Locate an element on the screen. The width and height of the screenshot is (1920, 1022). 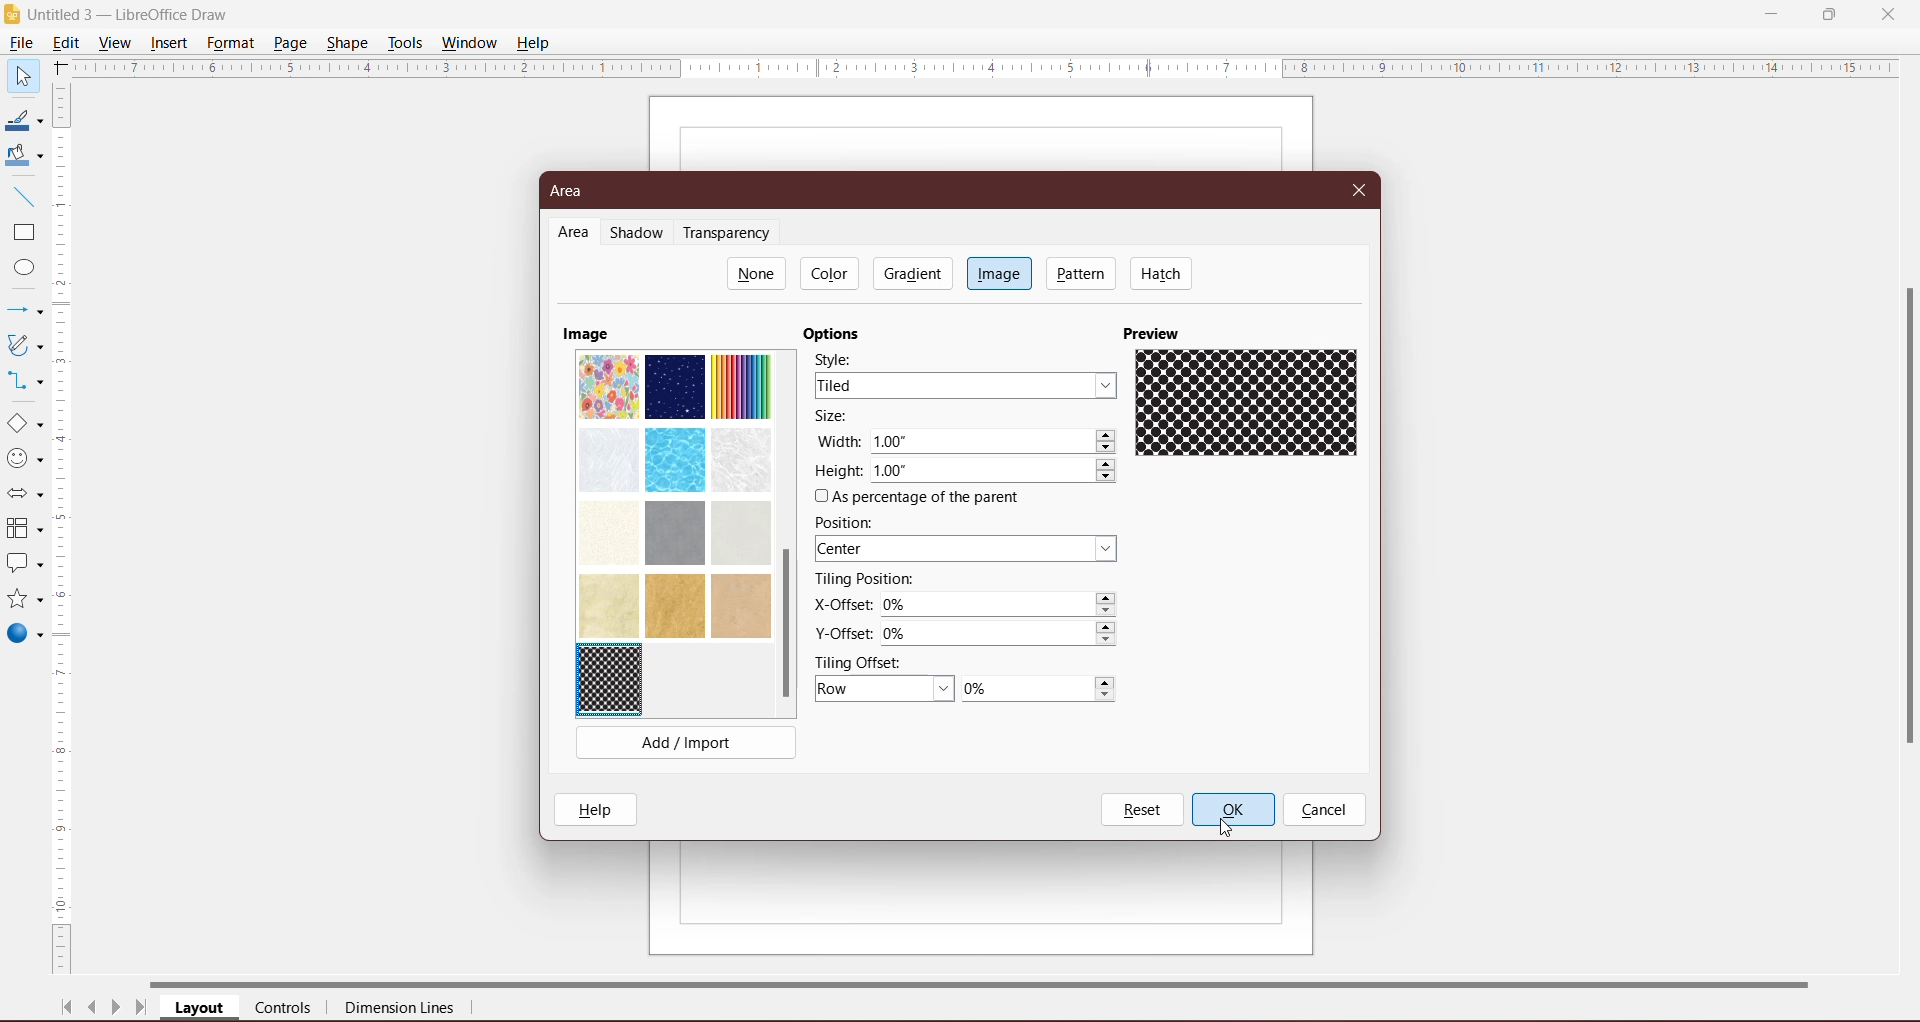
File is located at coordinates (20, 43).